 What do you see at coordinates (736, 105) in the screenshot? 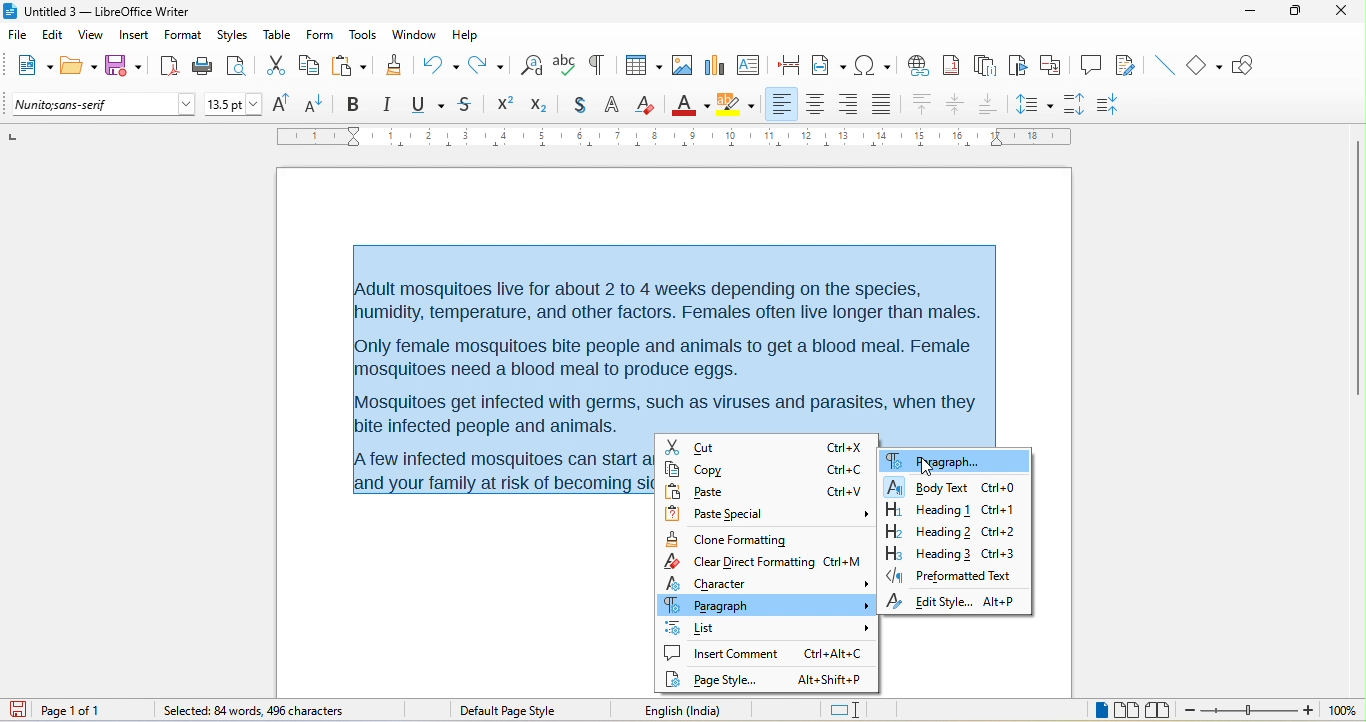
I see `highlighting color` at bounding box center [736, 105].